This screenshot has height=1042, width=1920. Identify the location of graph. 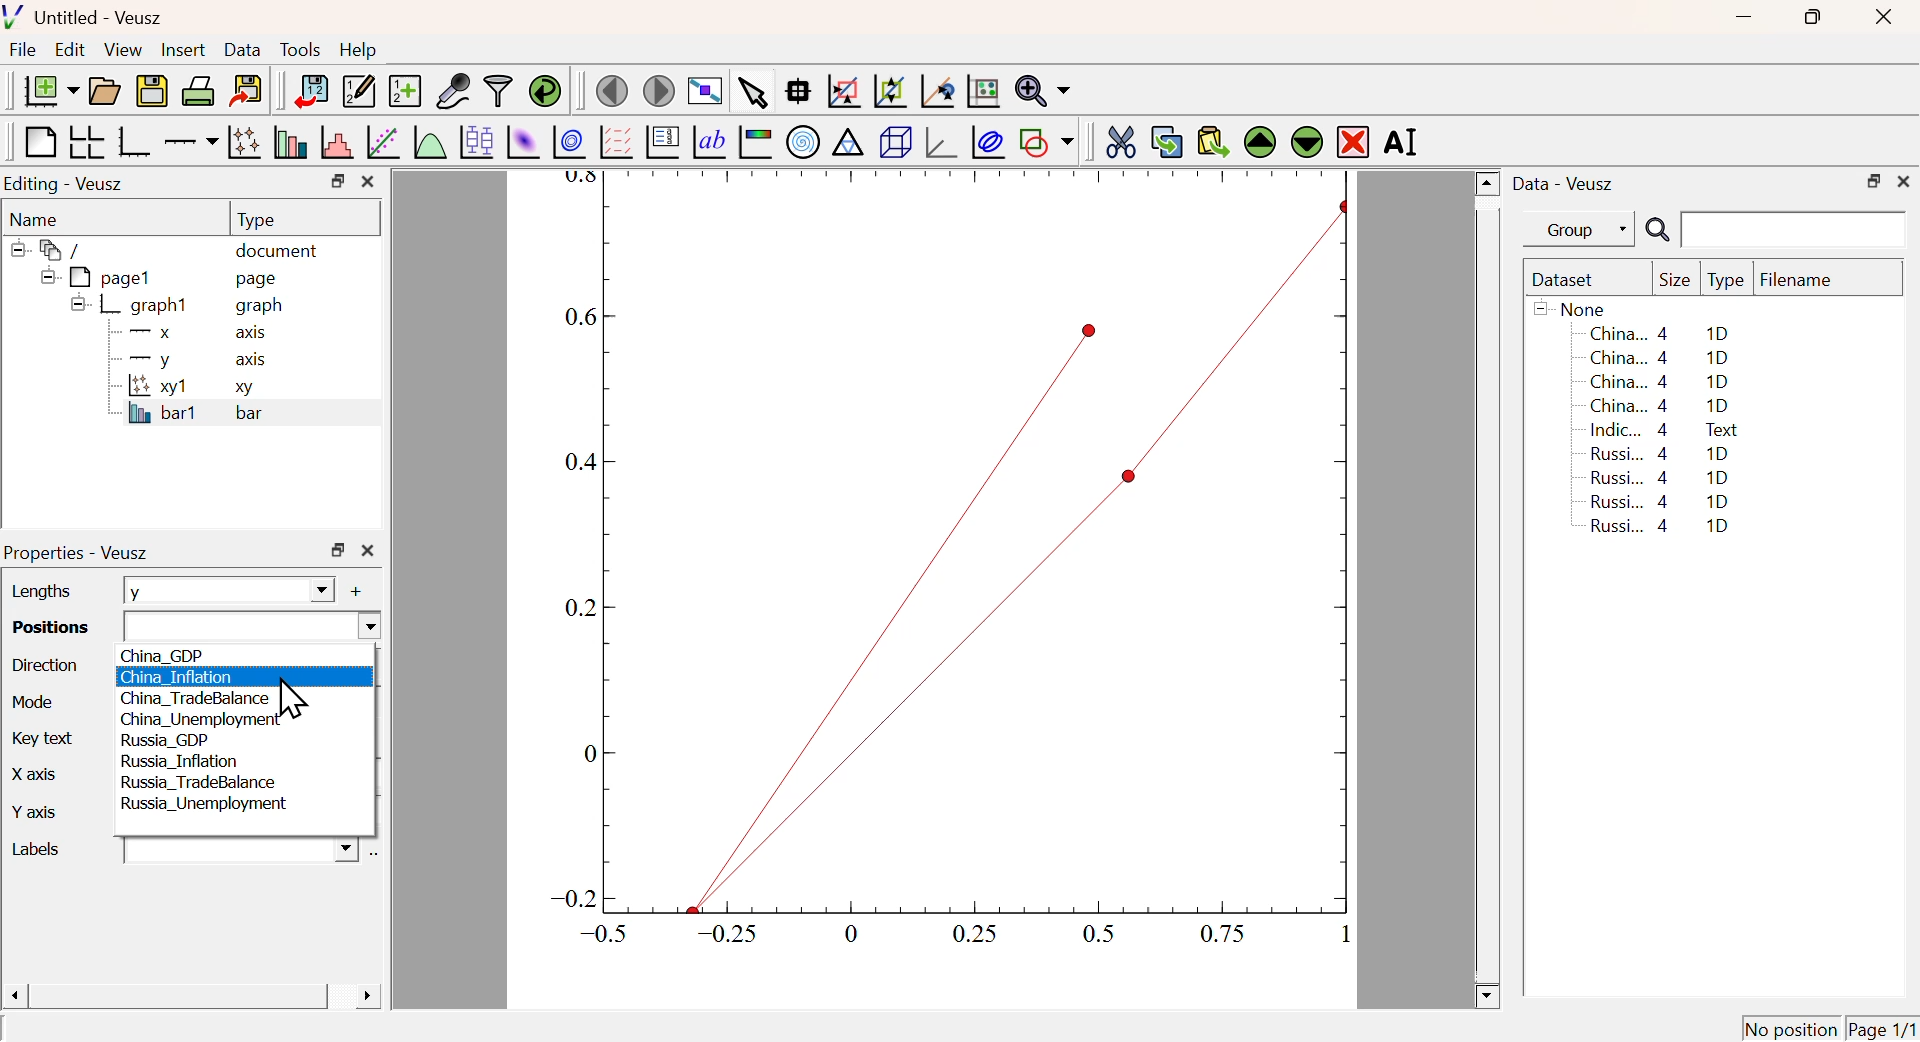
(262, 307).